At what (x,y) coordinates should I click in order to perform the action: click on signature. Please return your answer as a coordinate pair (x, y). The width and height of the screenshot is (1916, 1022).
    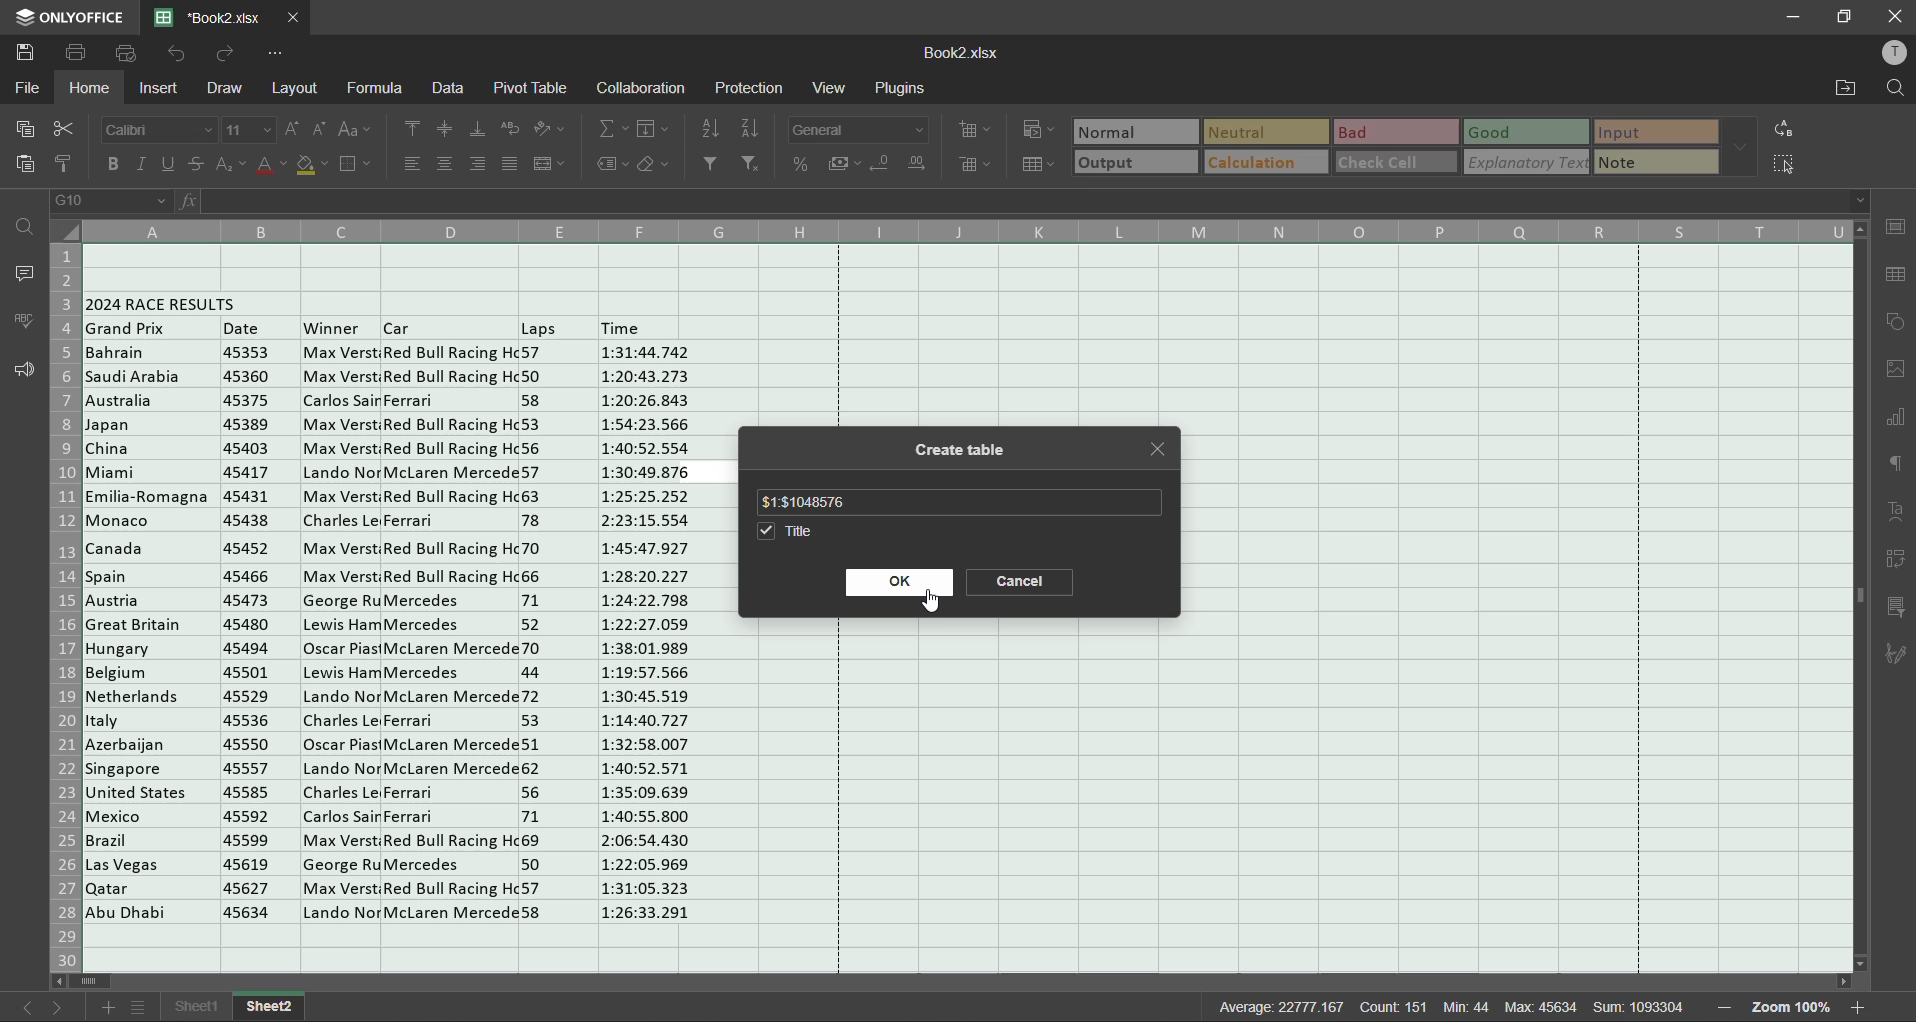
    Looking at the image, I should click on (1896, 651).